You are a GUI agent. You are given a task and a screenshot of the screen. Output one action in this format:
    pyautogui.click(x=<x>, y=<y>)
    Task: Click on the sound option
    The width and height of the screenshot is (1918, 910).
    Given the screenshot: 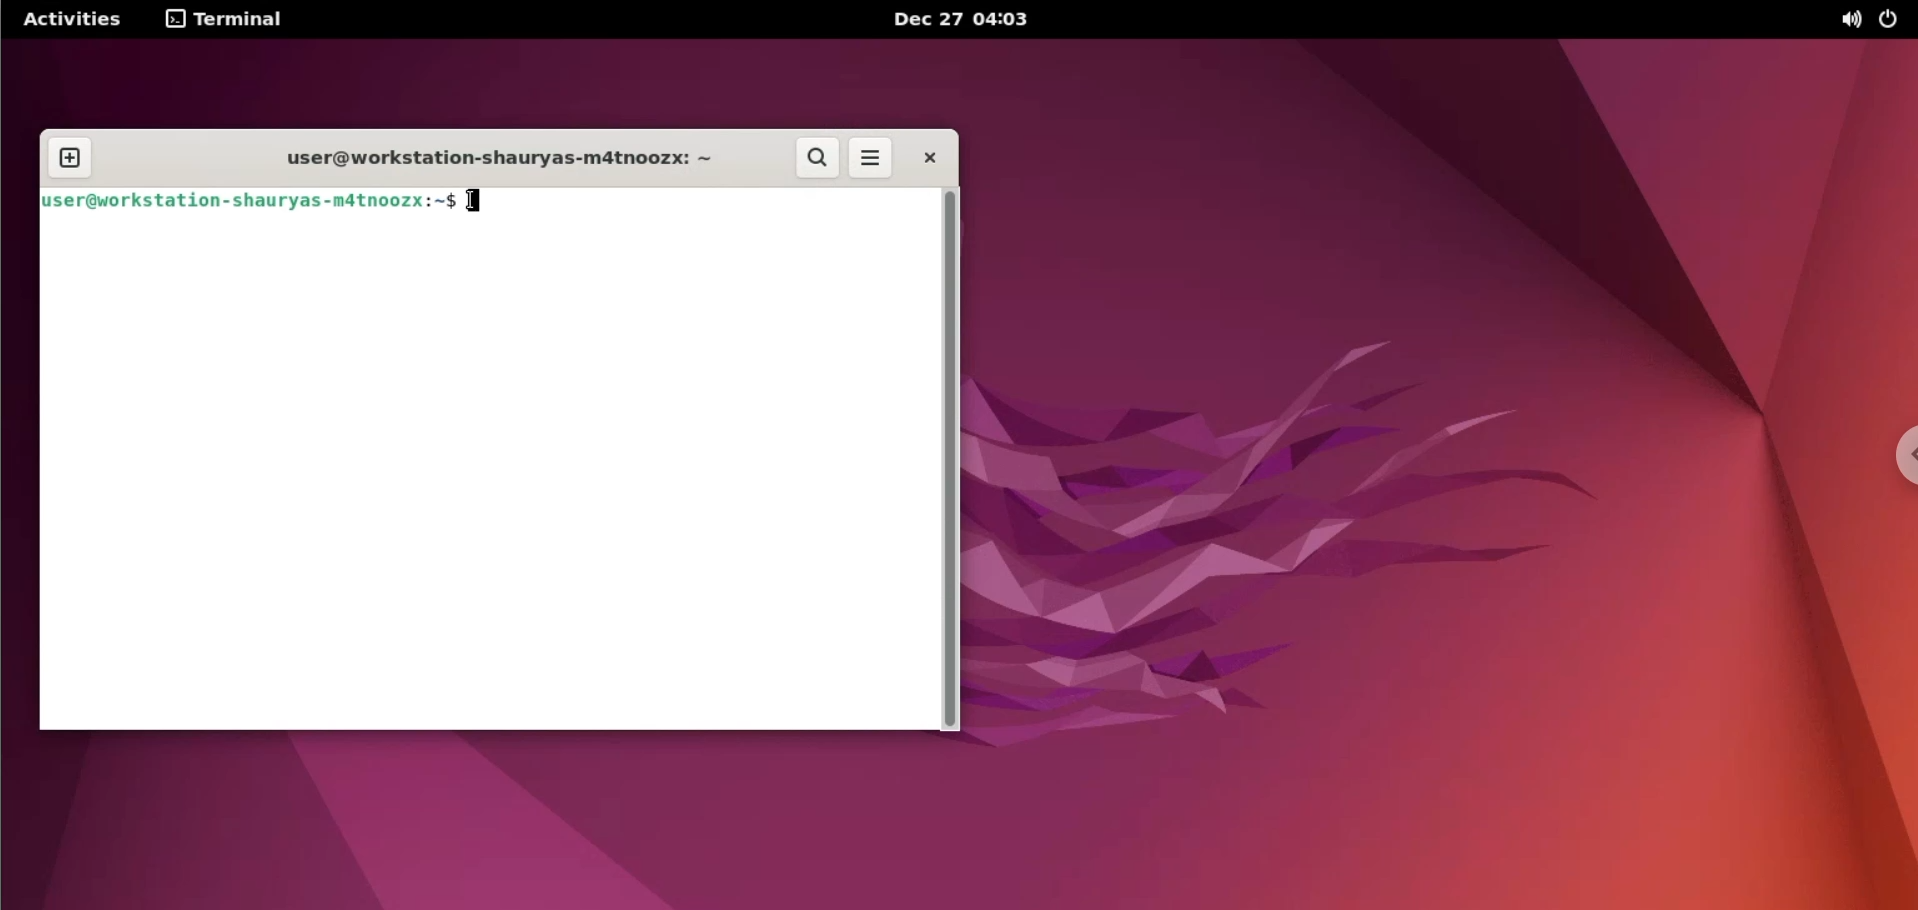 What is the action you would take?
    pyautogui.click(x=1841, y=20)
    